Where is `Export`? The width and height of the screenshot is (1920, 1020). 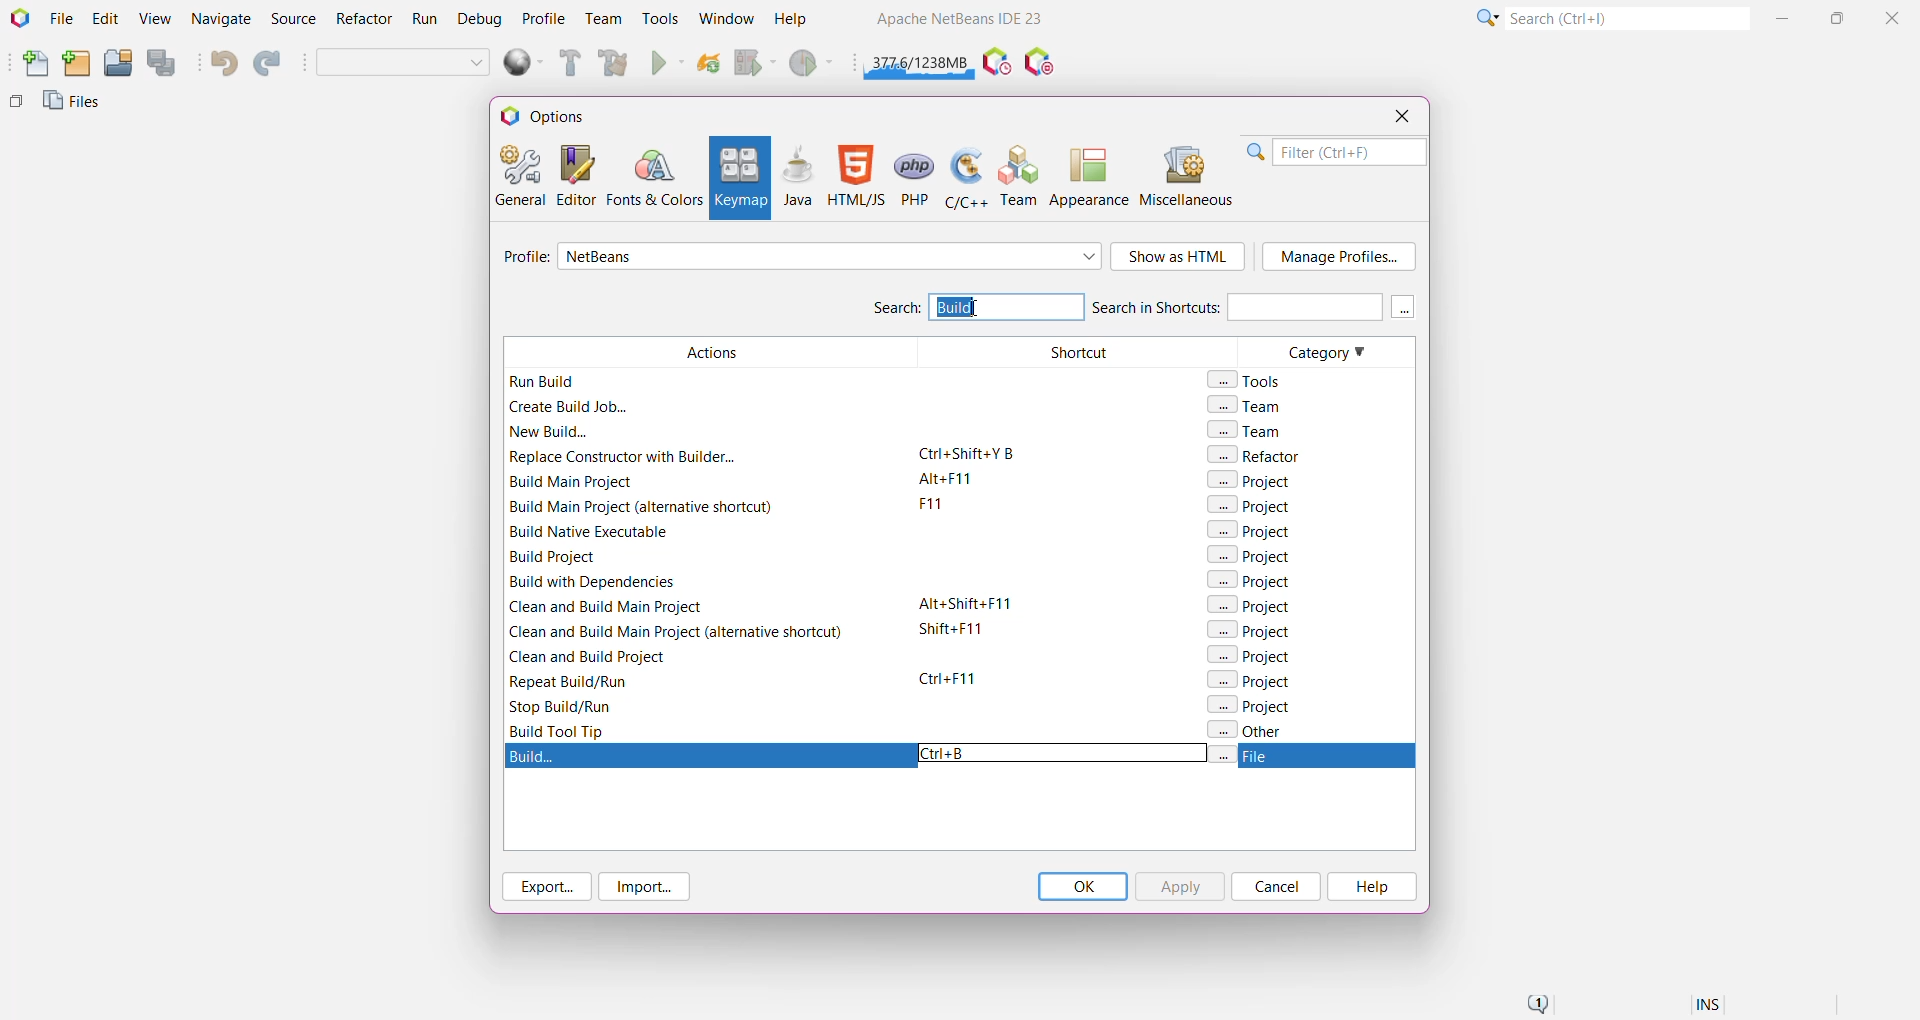
Export is located at coordinates (544, 886).